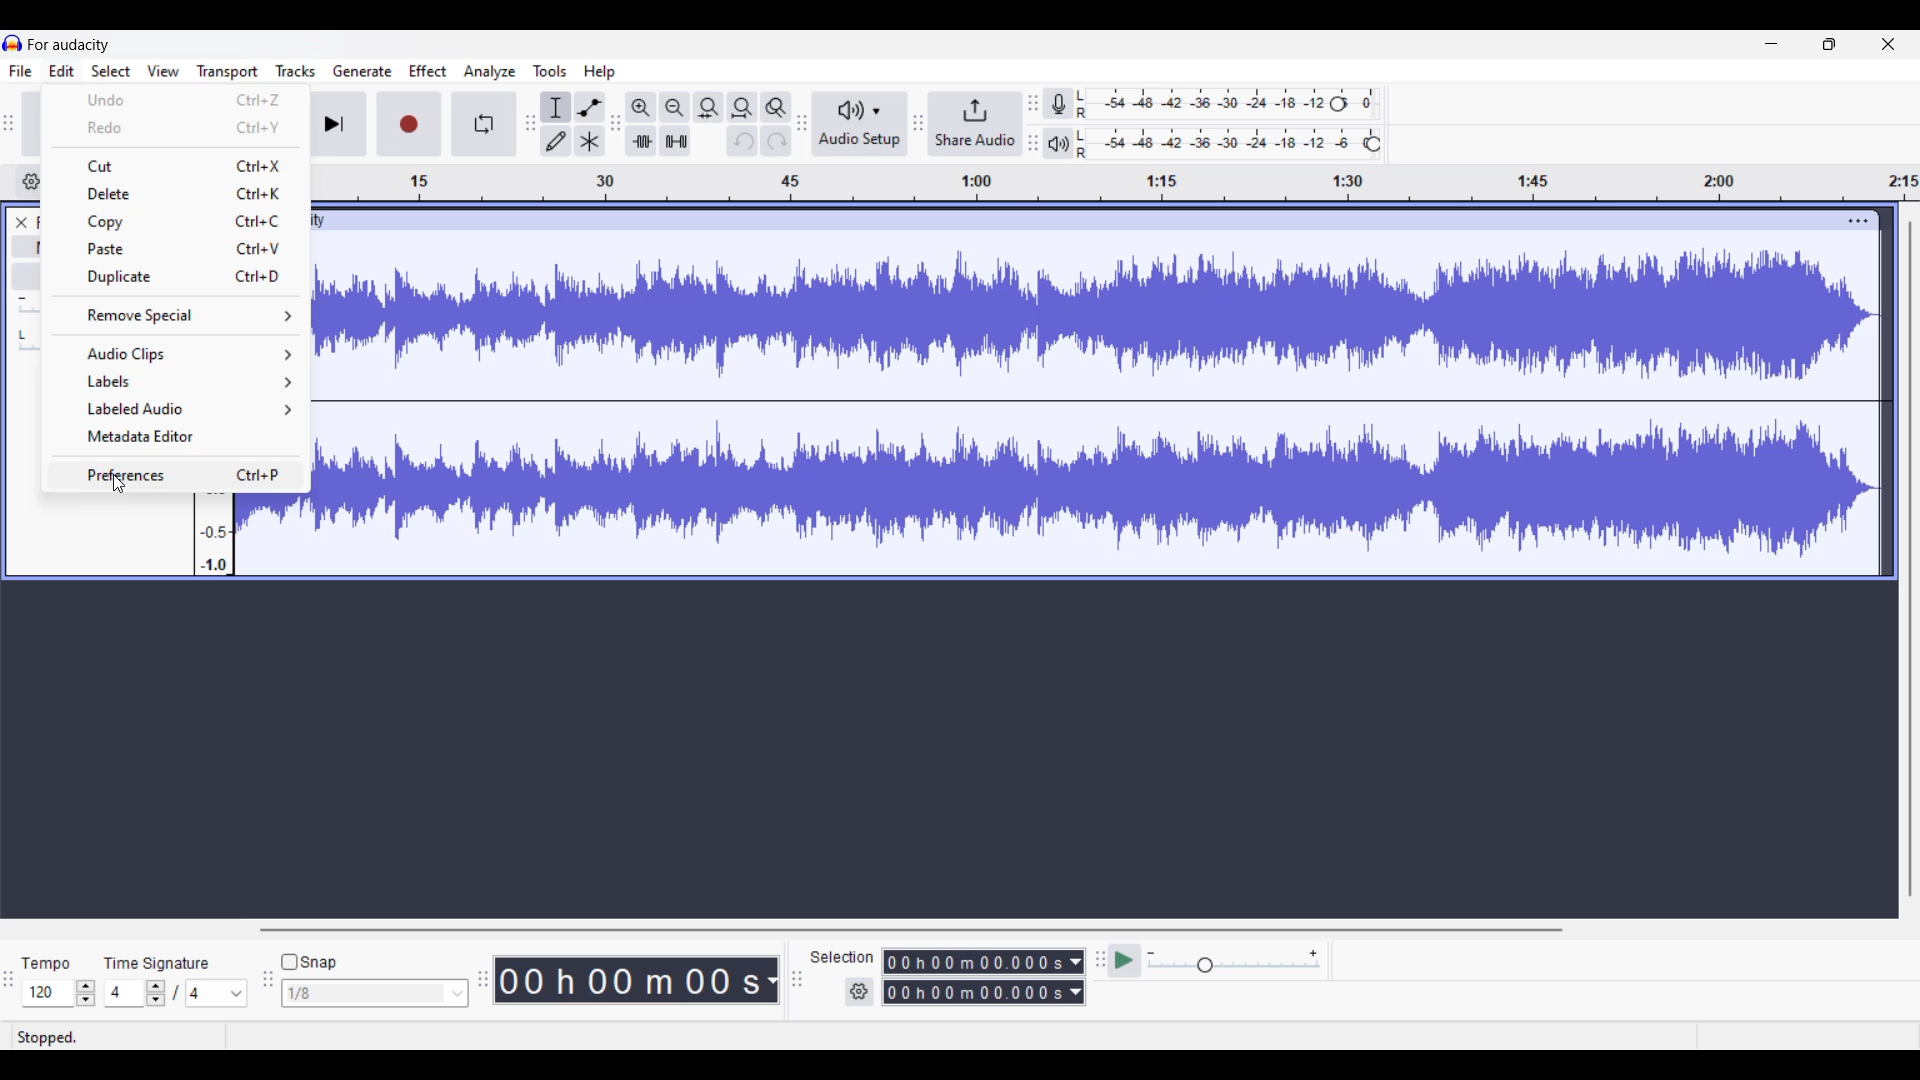 The image size is (1920, 1080). What do you see at coordinates (1199, 104) in the screenshot?
I see `Recording level` at bounding box center [1199, 104].